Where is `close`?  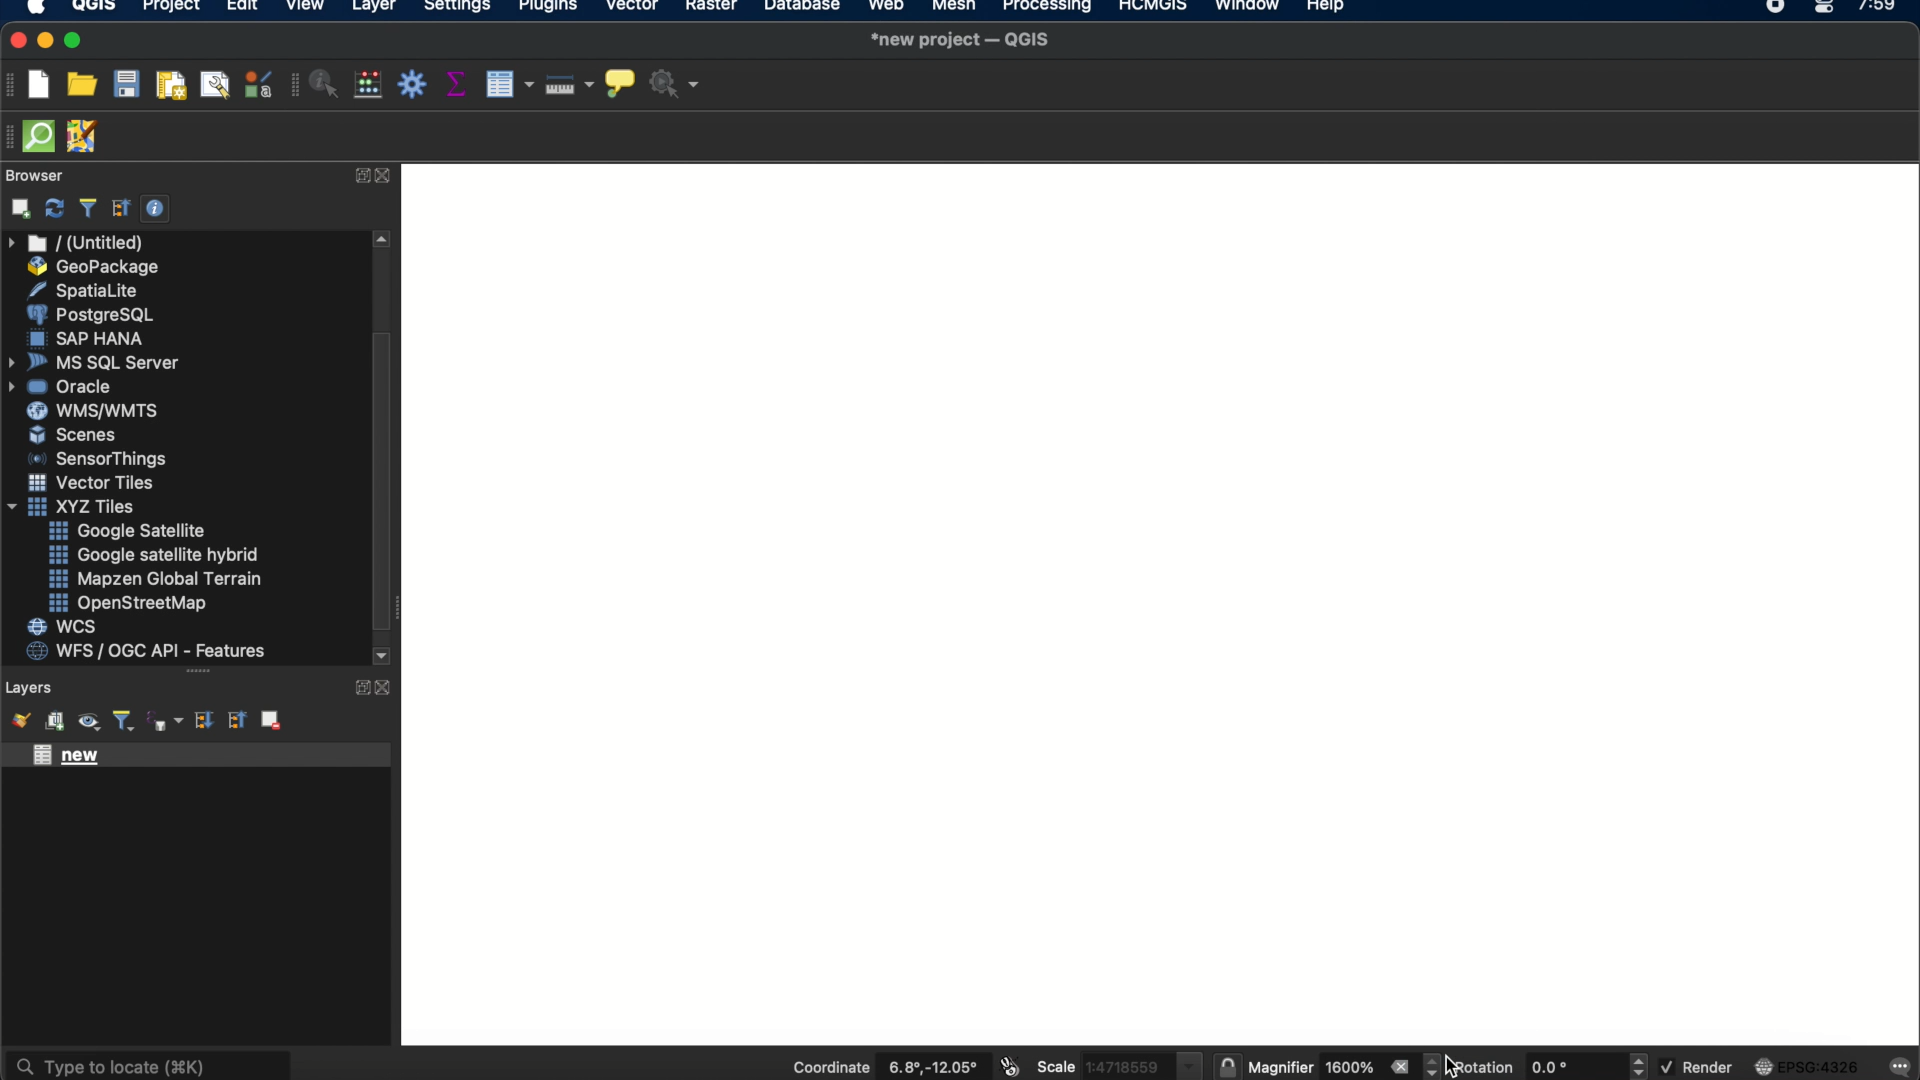 close is located at coordinates (19, 41).